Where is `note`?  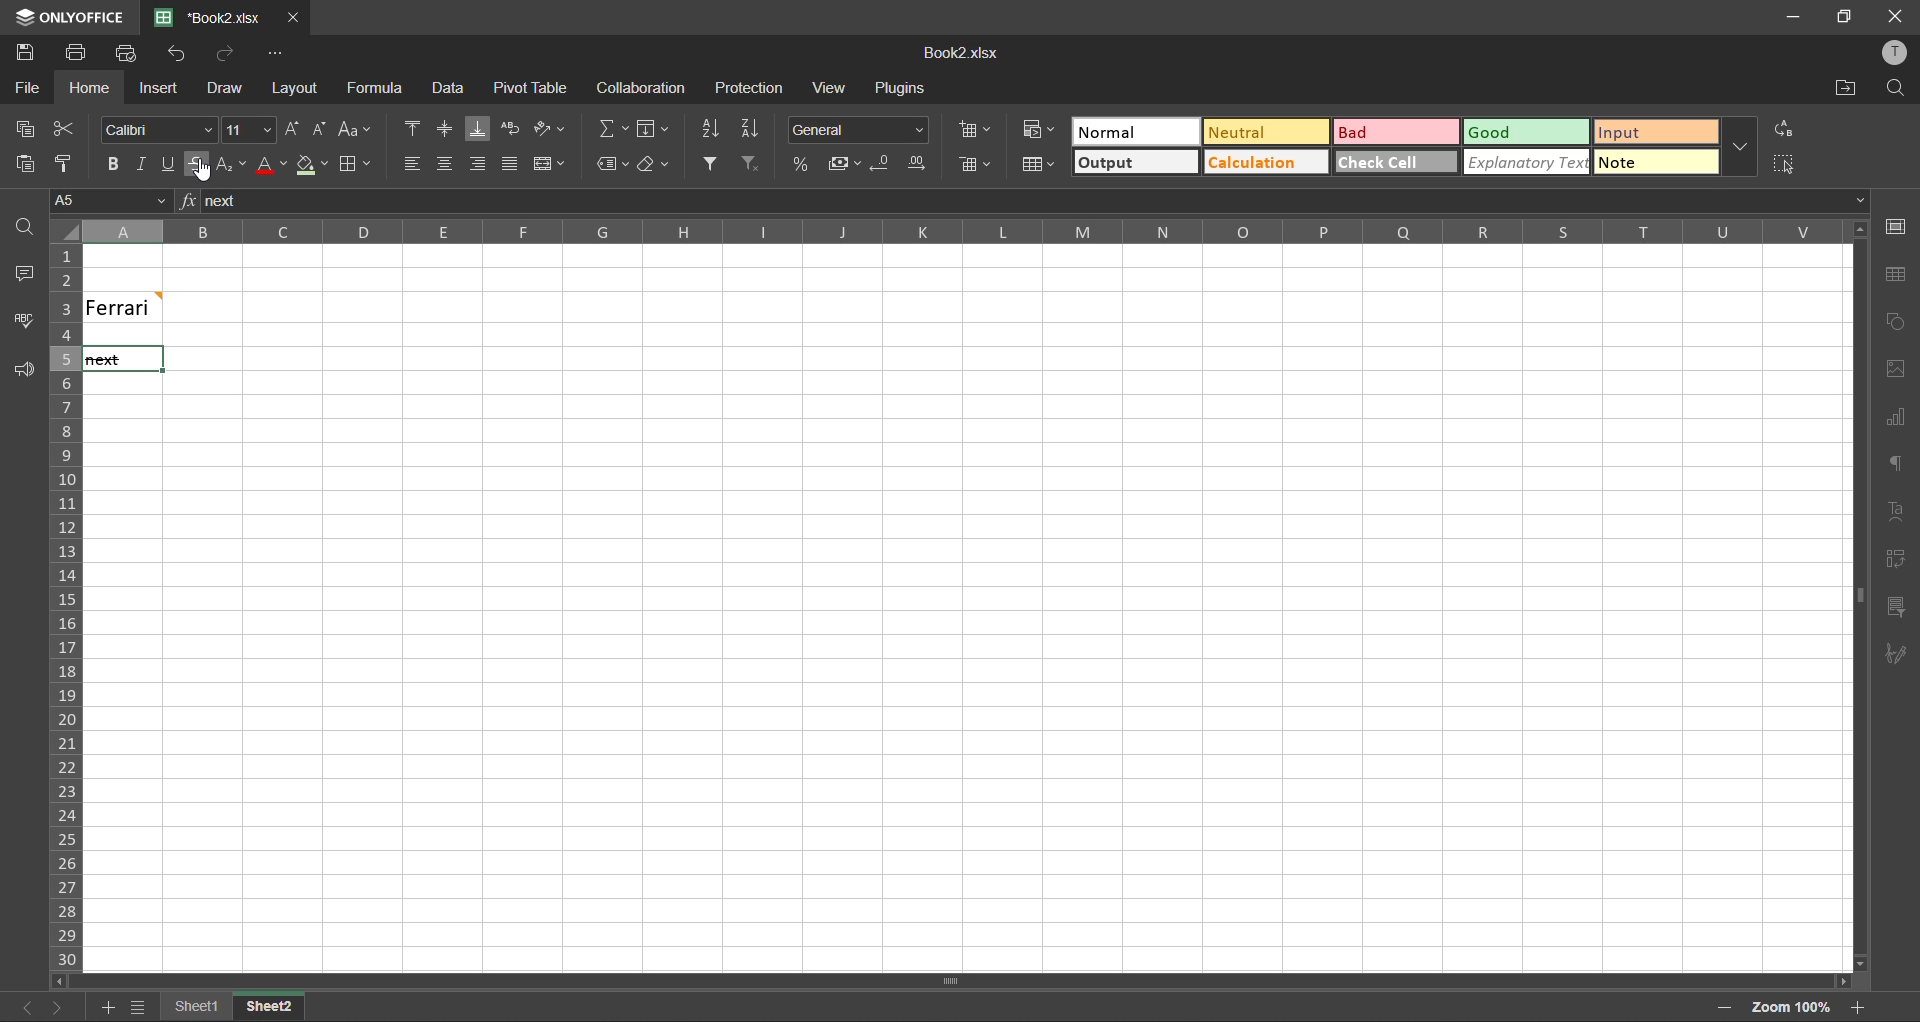 note is located at coordinates (1656, 160).